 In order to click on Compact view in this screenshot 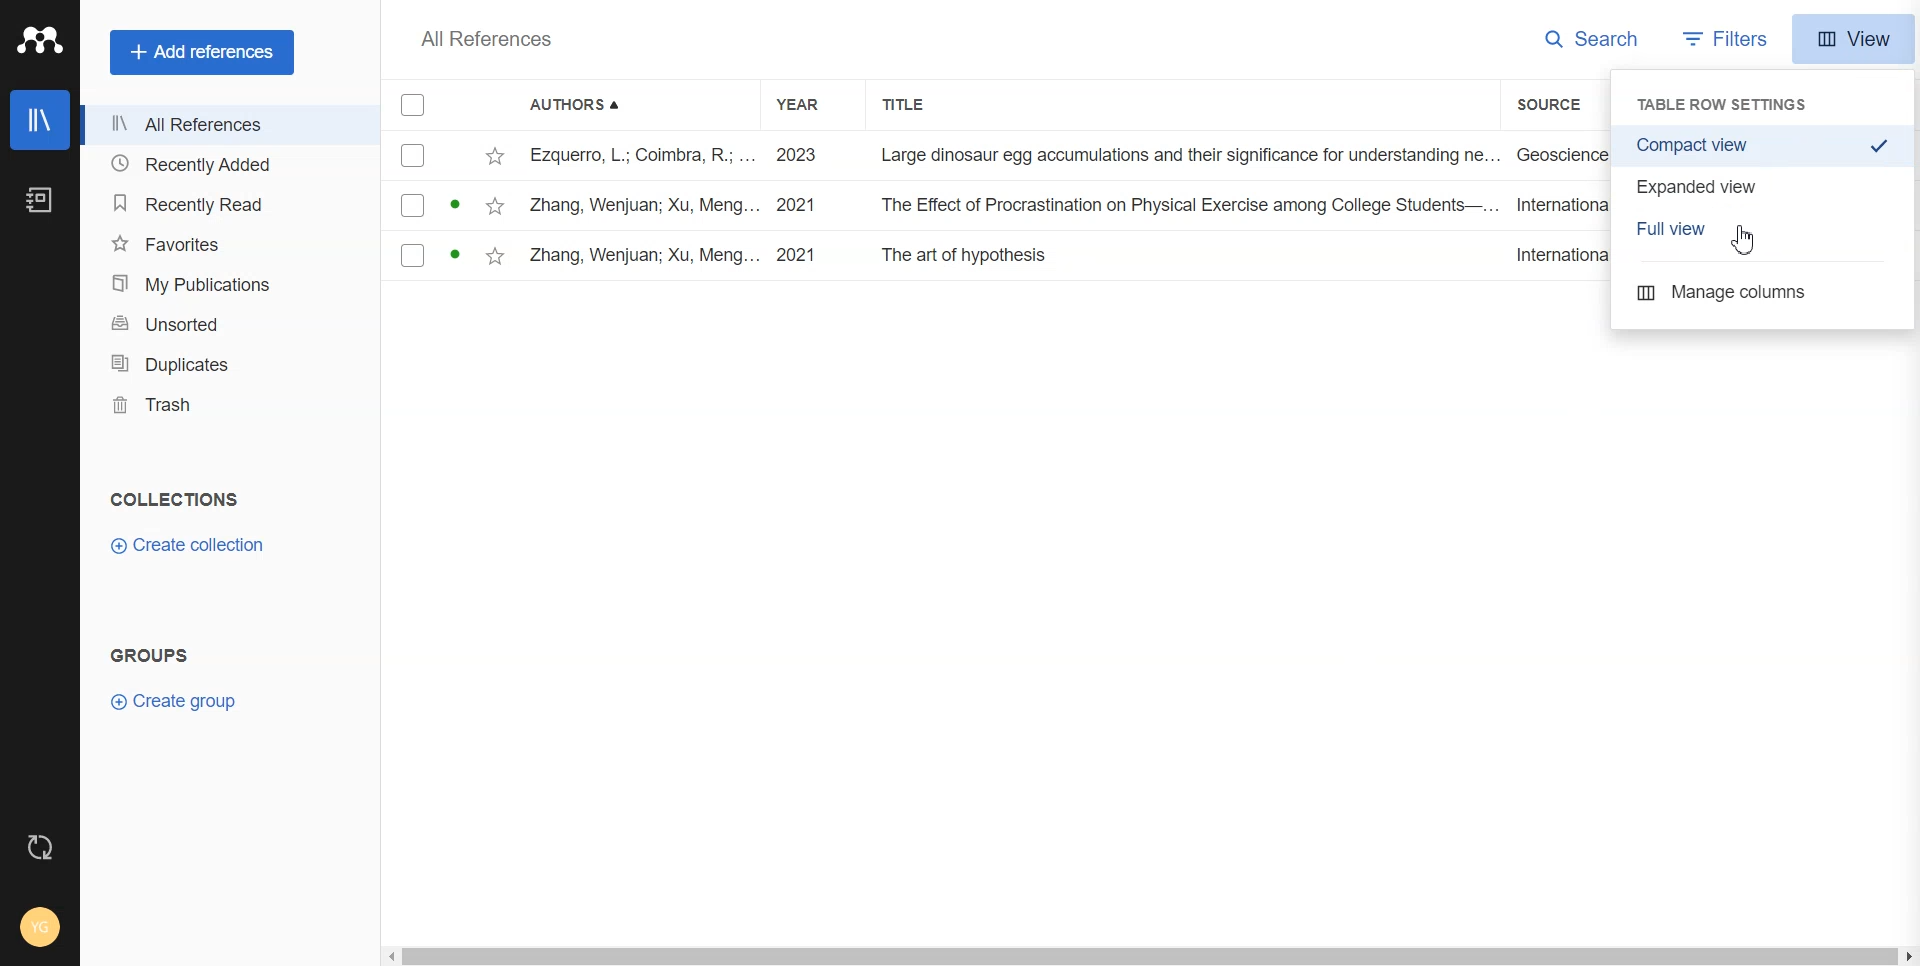, I will do `click(1764, 145)`.